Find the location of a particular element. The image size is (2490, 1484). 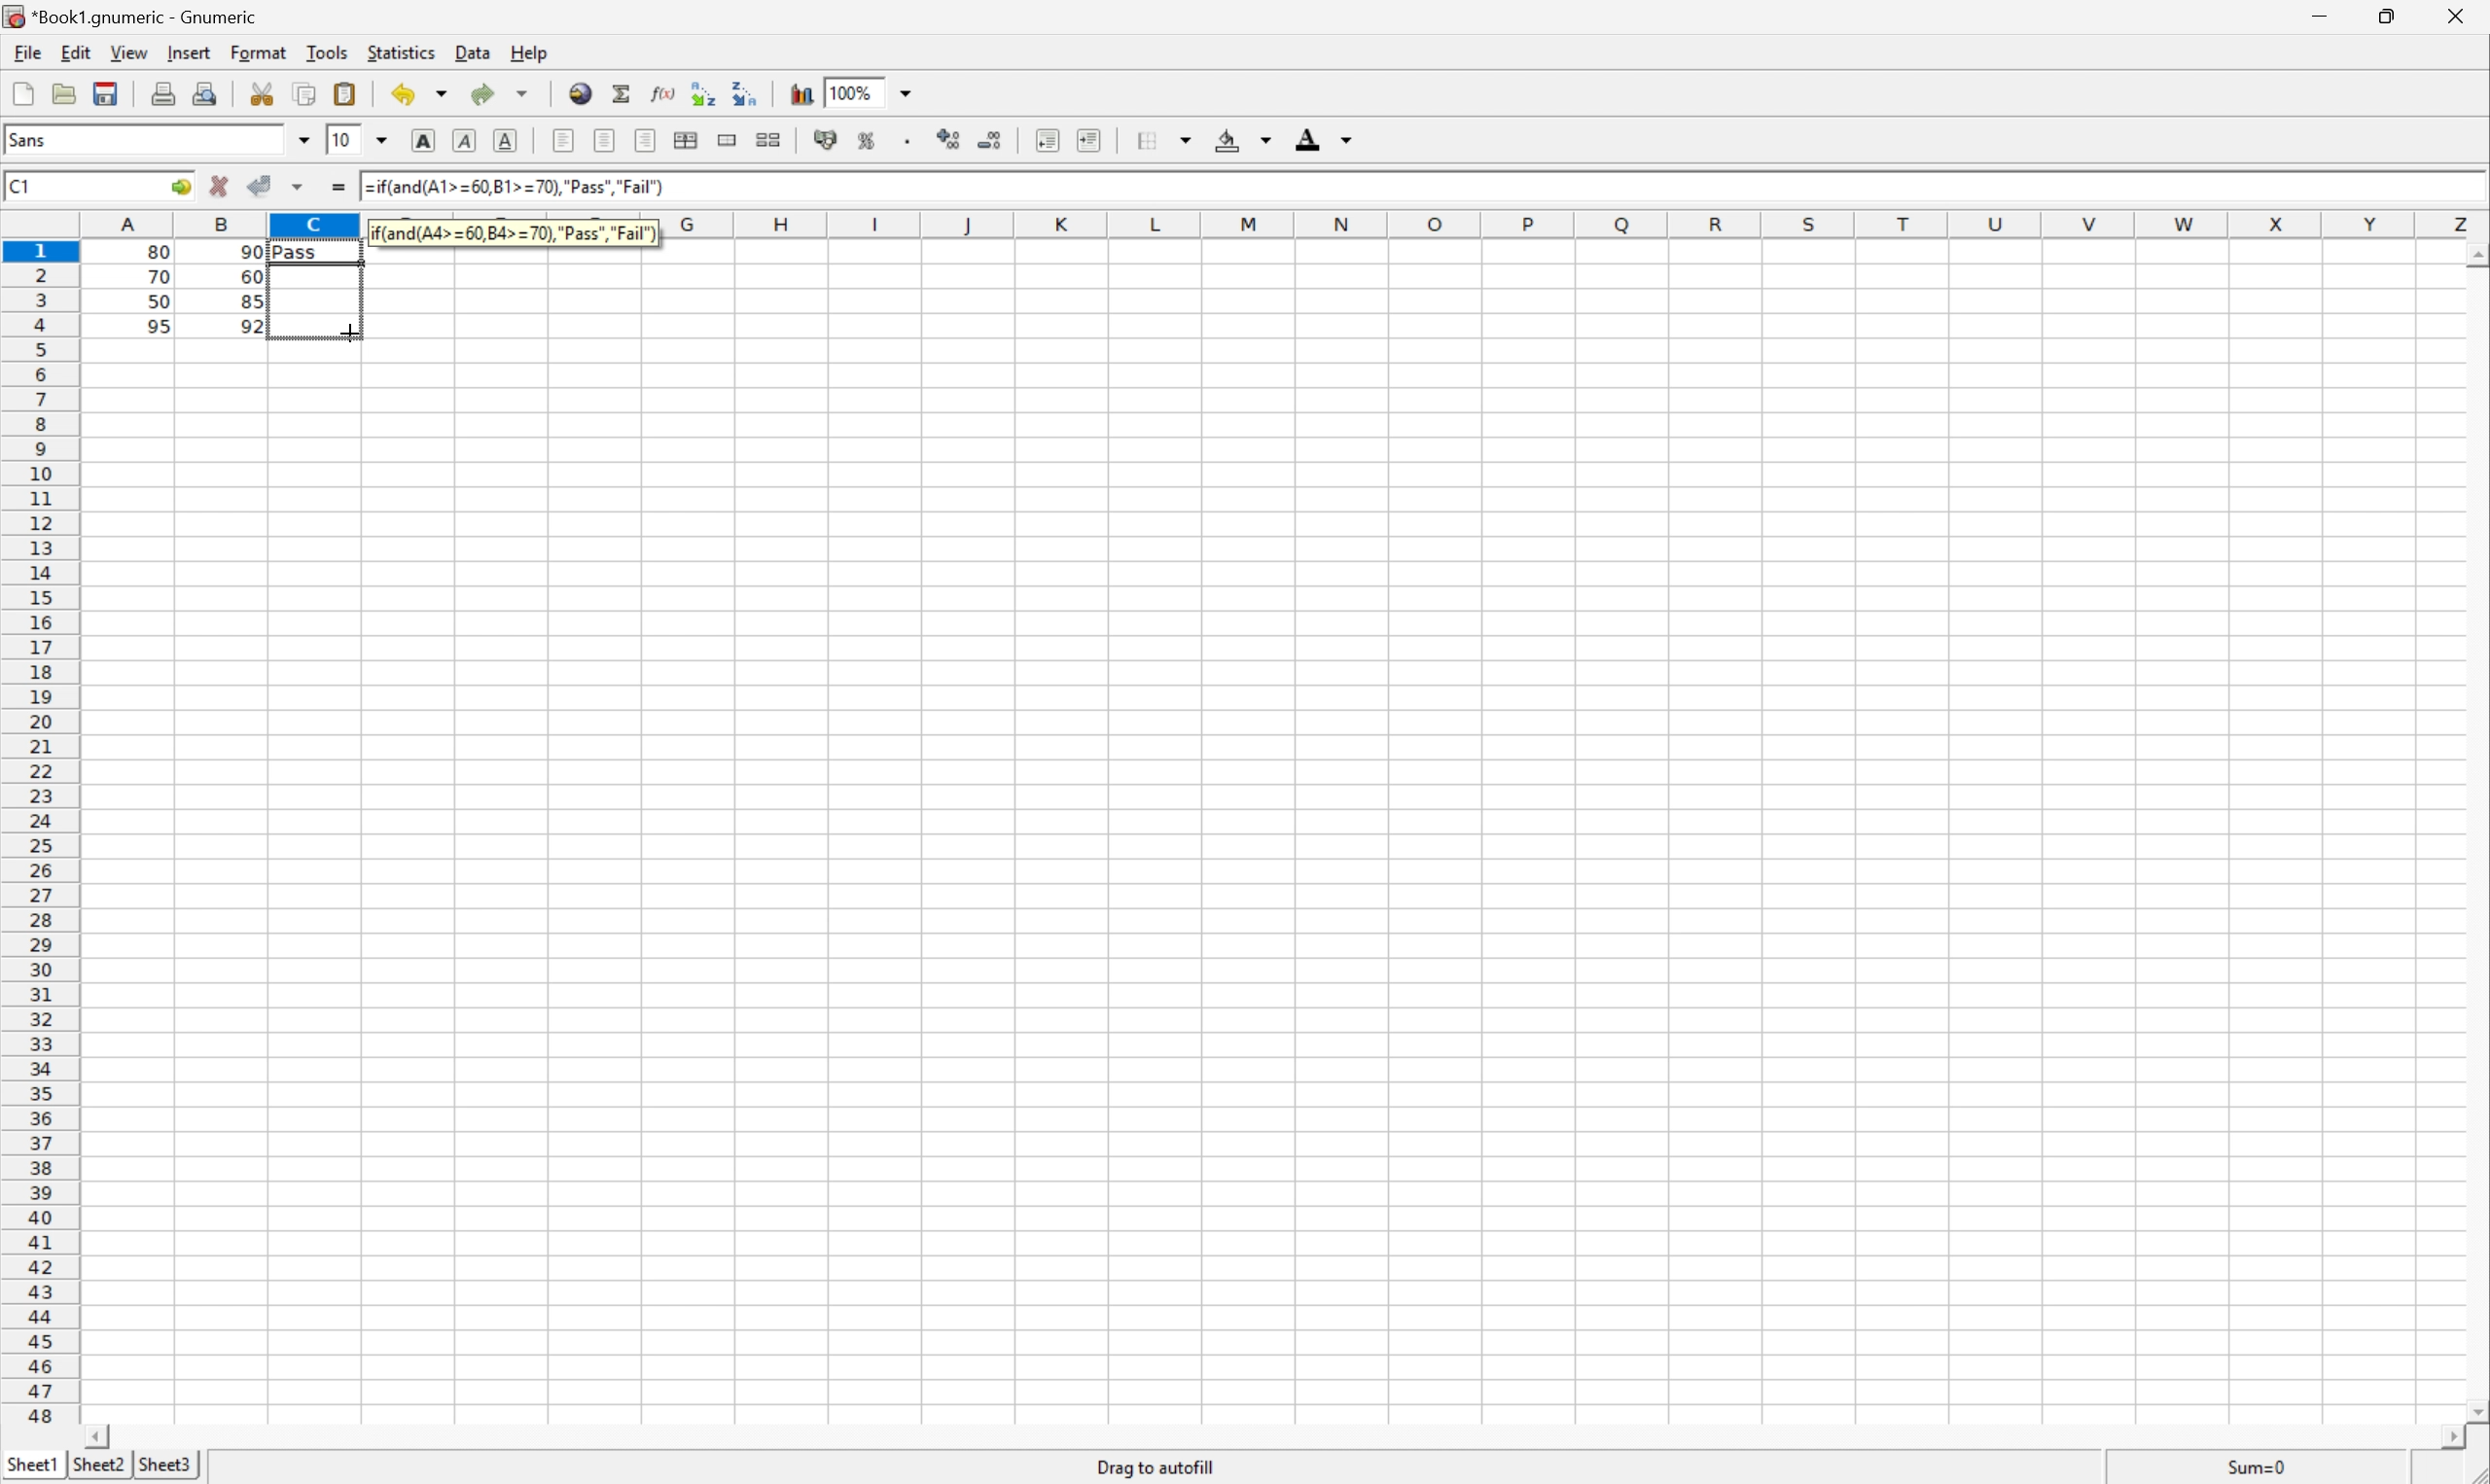

Create a new workbook is located at coordinates (22, 89).